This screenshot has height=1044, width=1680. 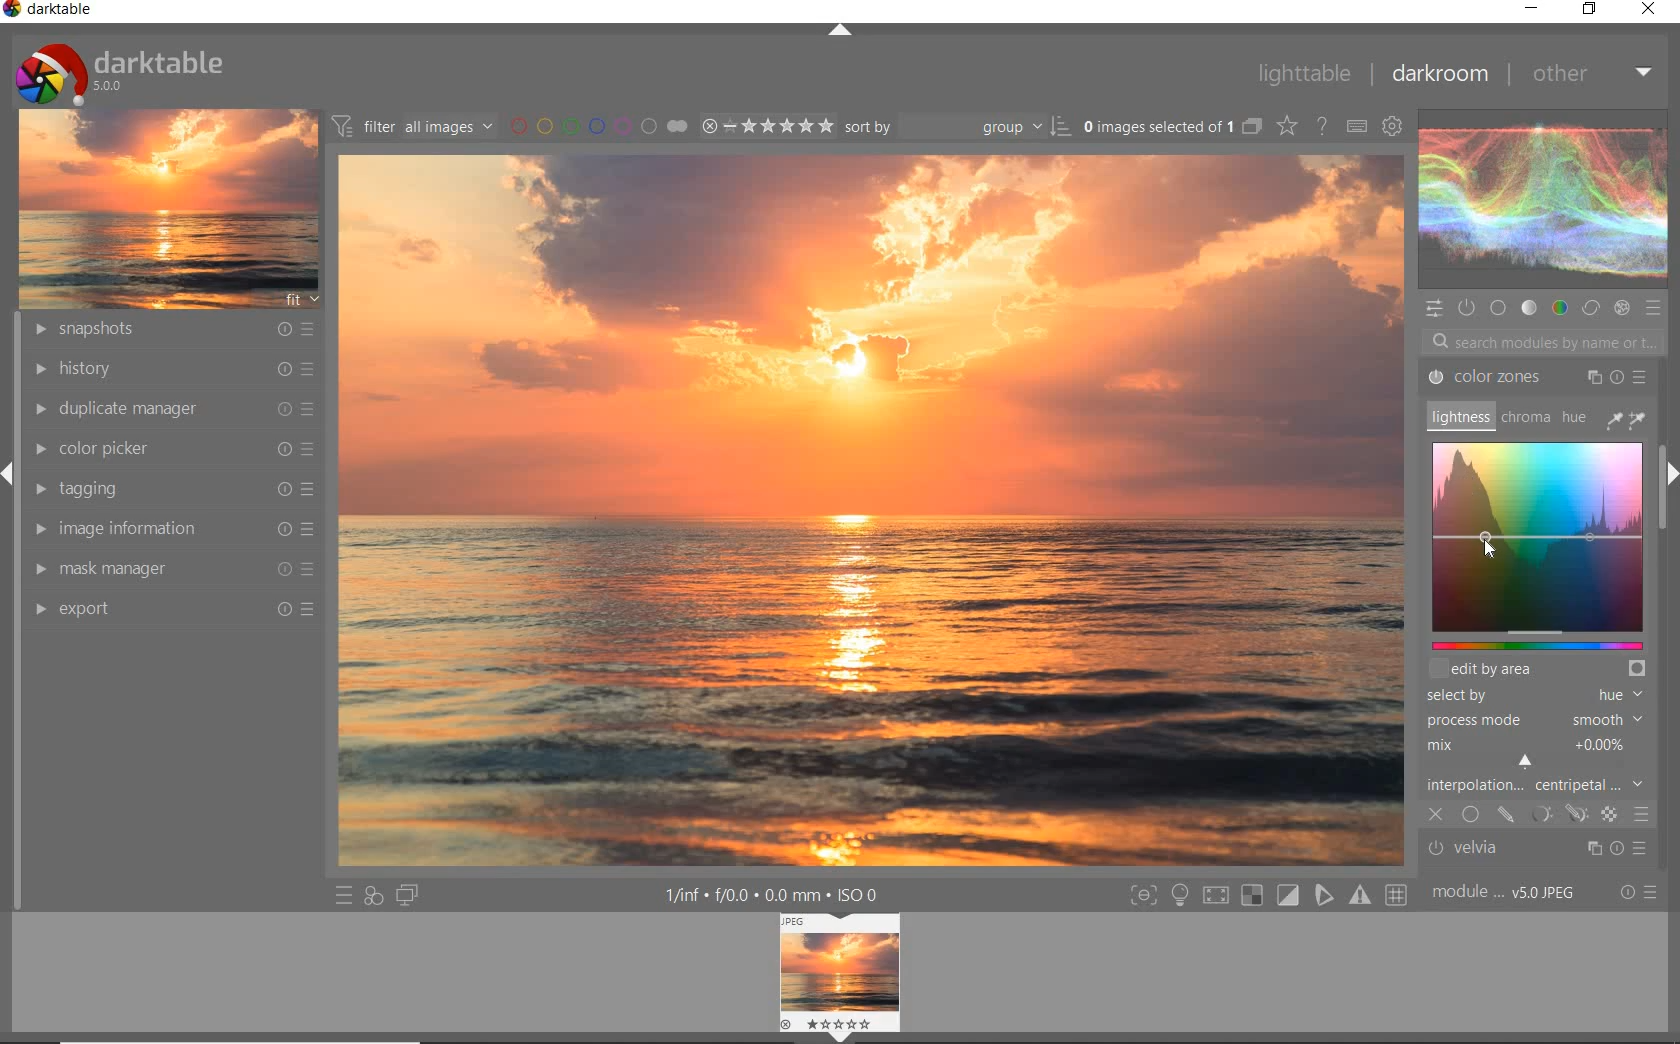 I want to click on SELECTED IMAGE, so click(x=869, y=509).